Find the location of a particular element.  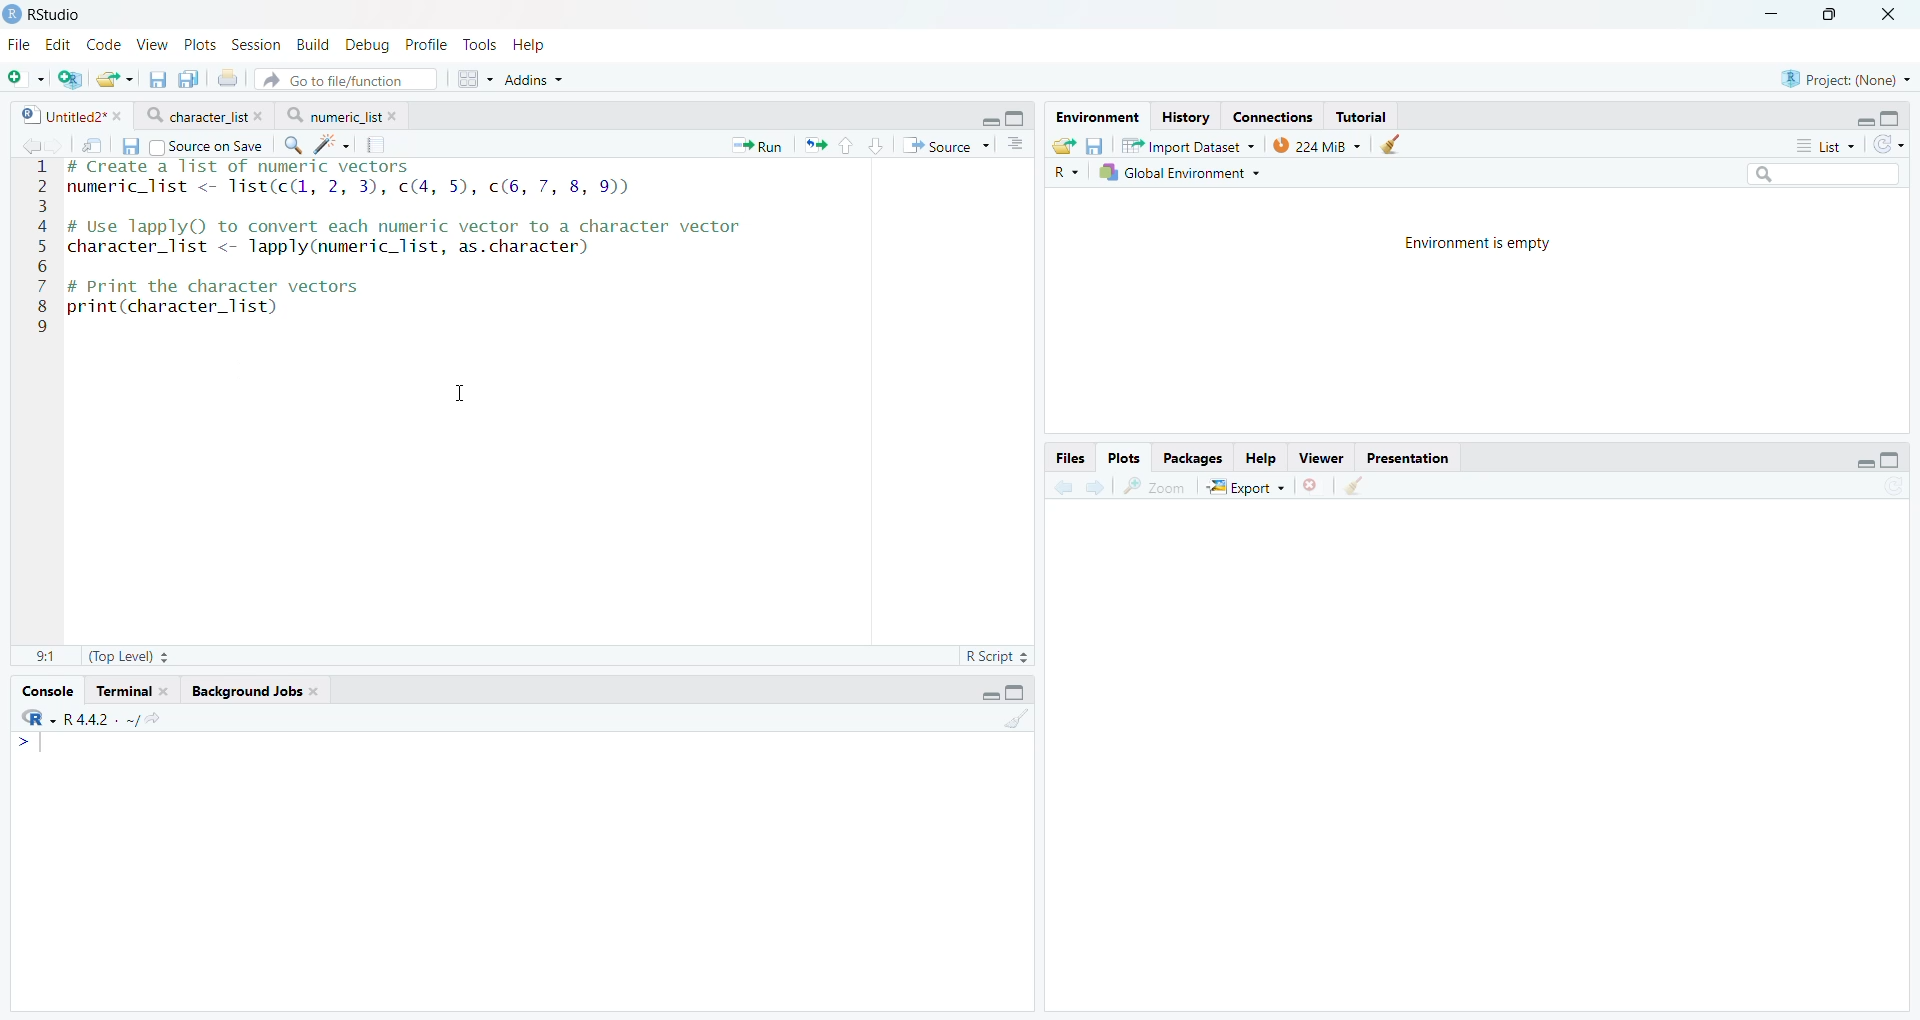

Line numbers is located at coordinates (37, 247).